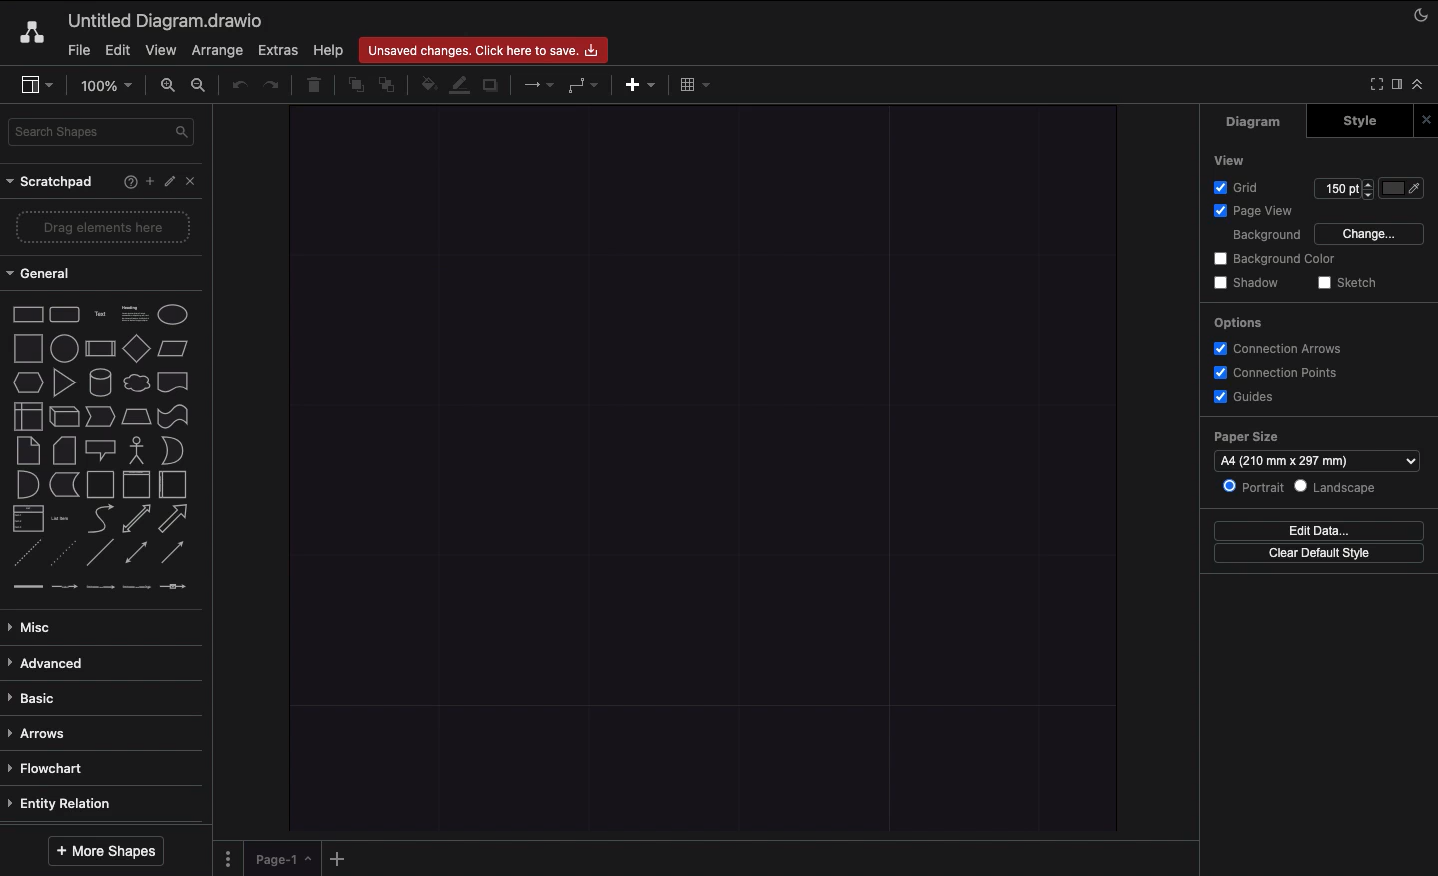  I want to click on Redo, so click(274, 86).